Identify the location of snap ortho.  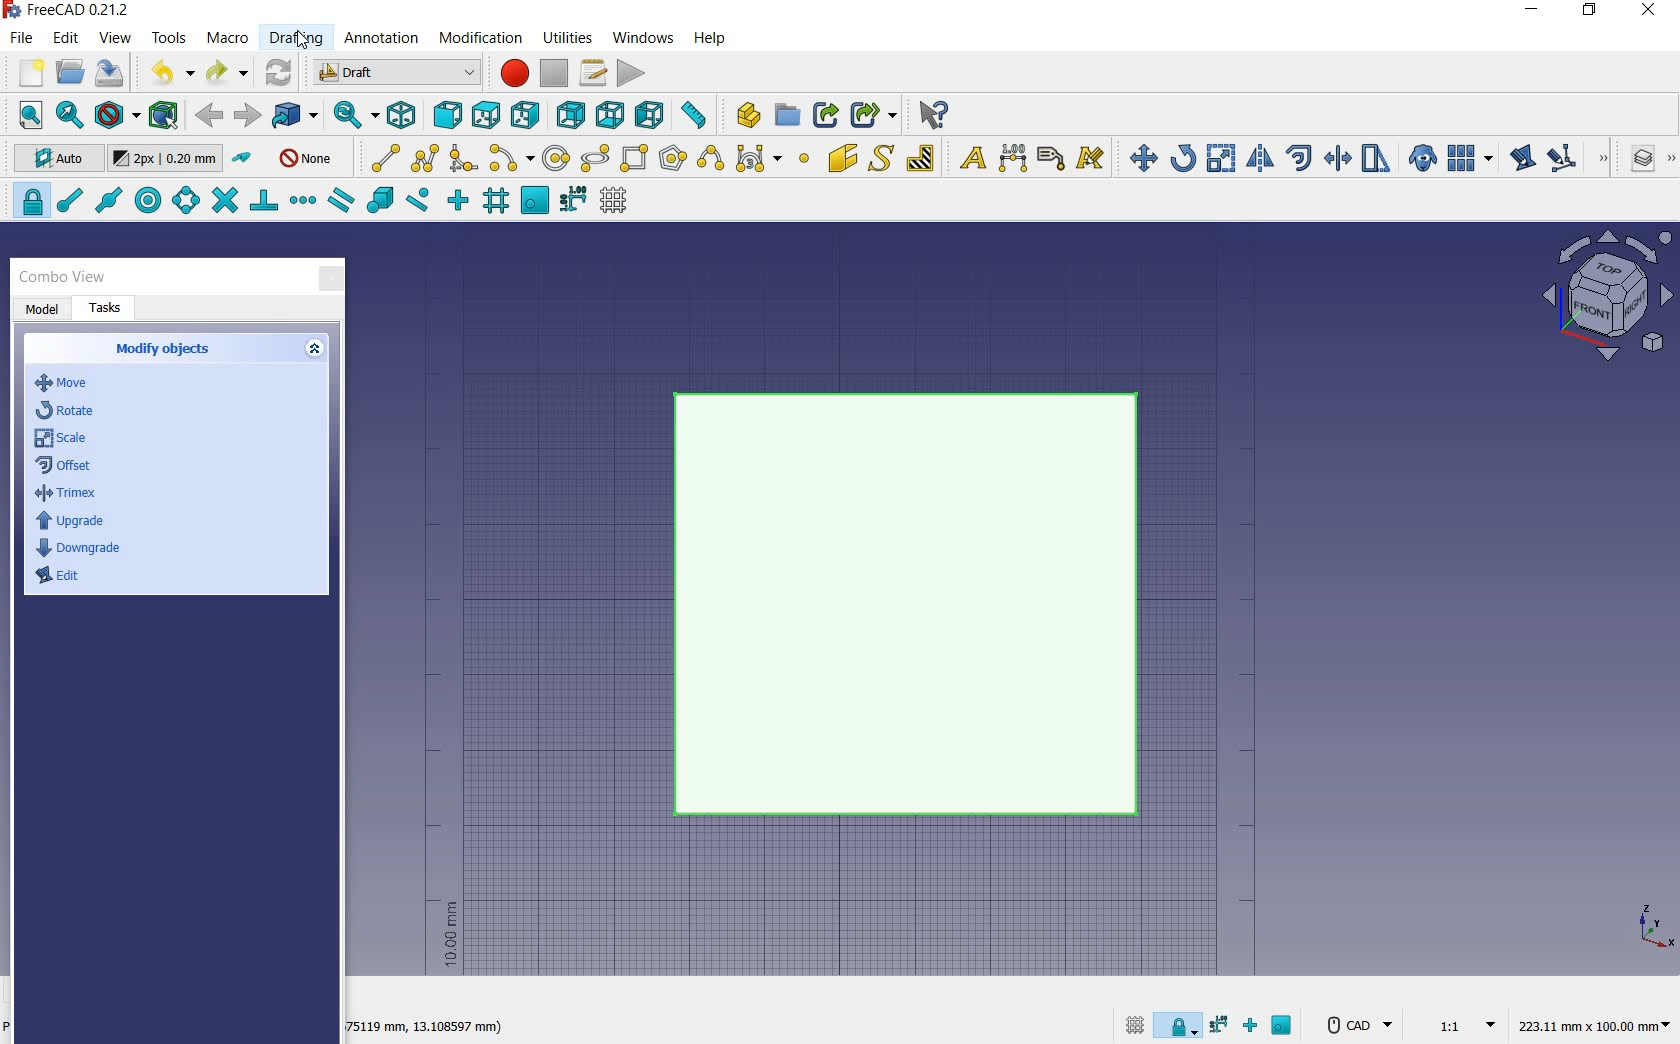
(1254, 1027).